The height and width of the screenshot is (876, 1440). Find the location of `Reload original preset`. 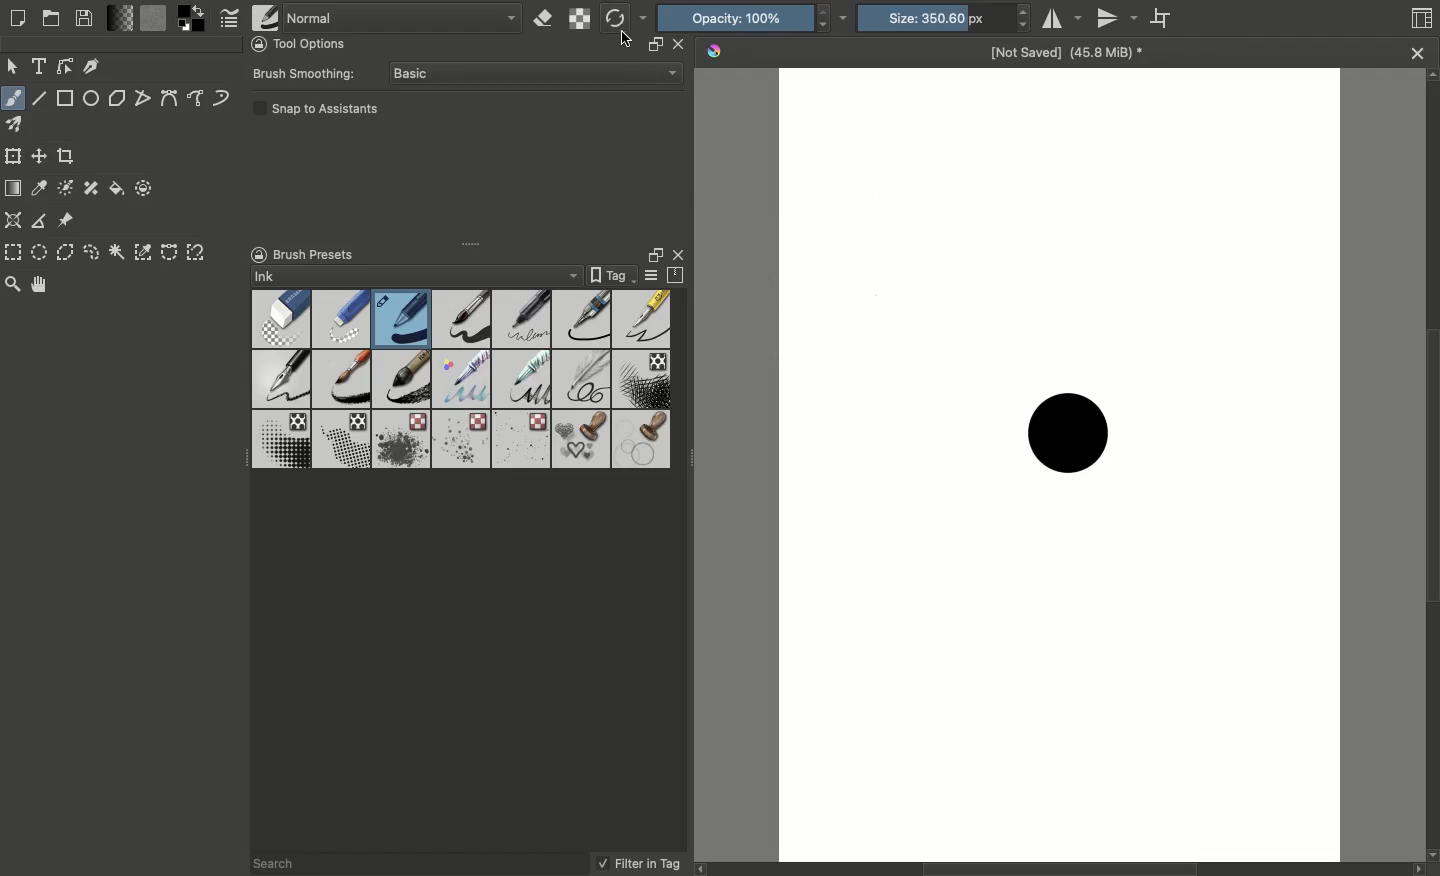

Reload original preset is located at coordinates (625, 20).